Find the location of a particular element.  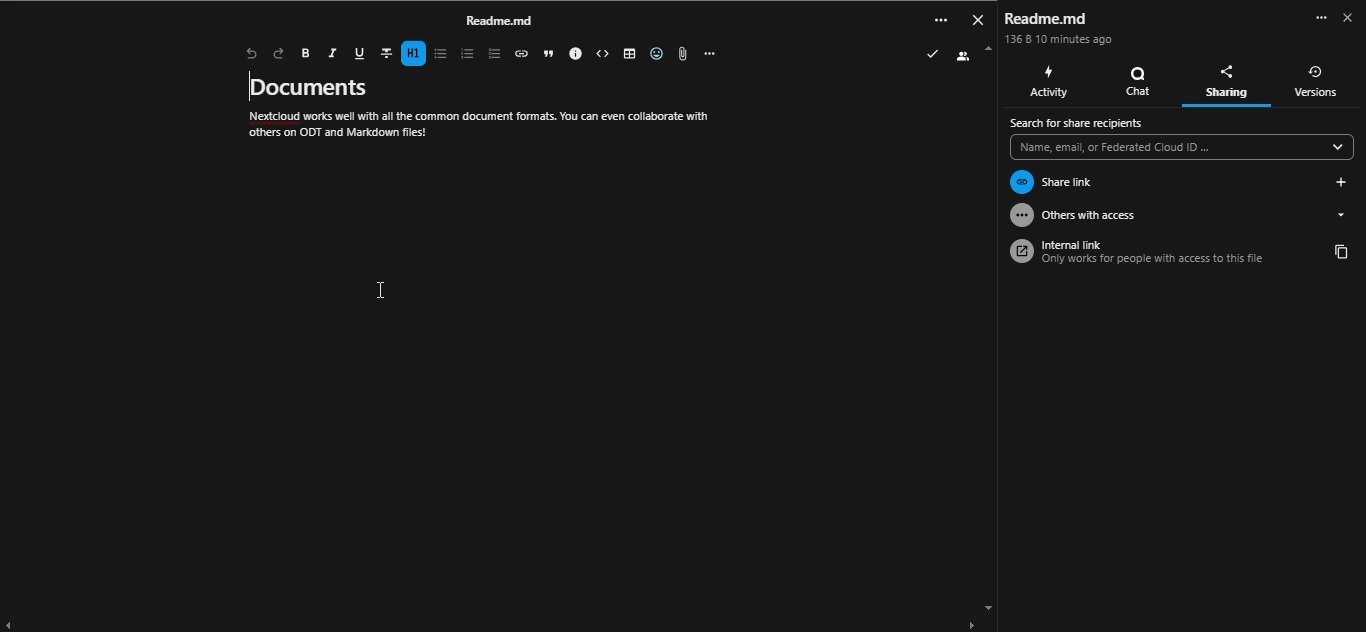

copy is located at coordinates (1341, 251).